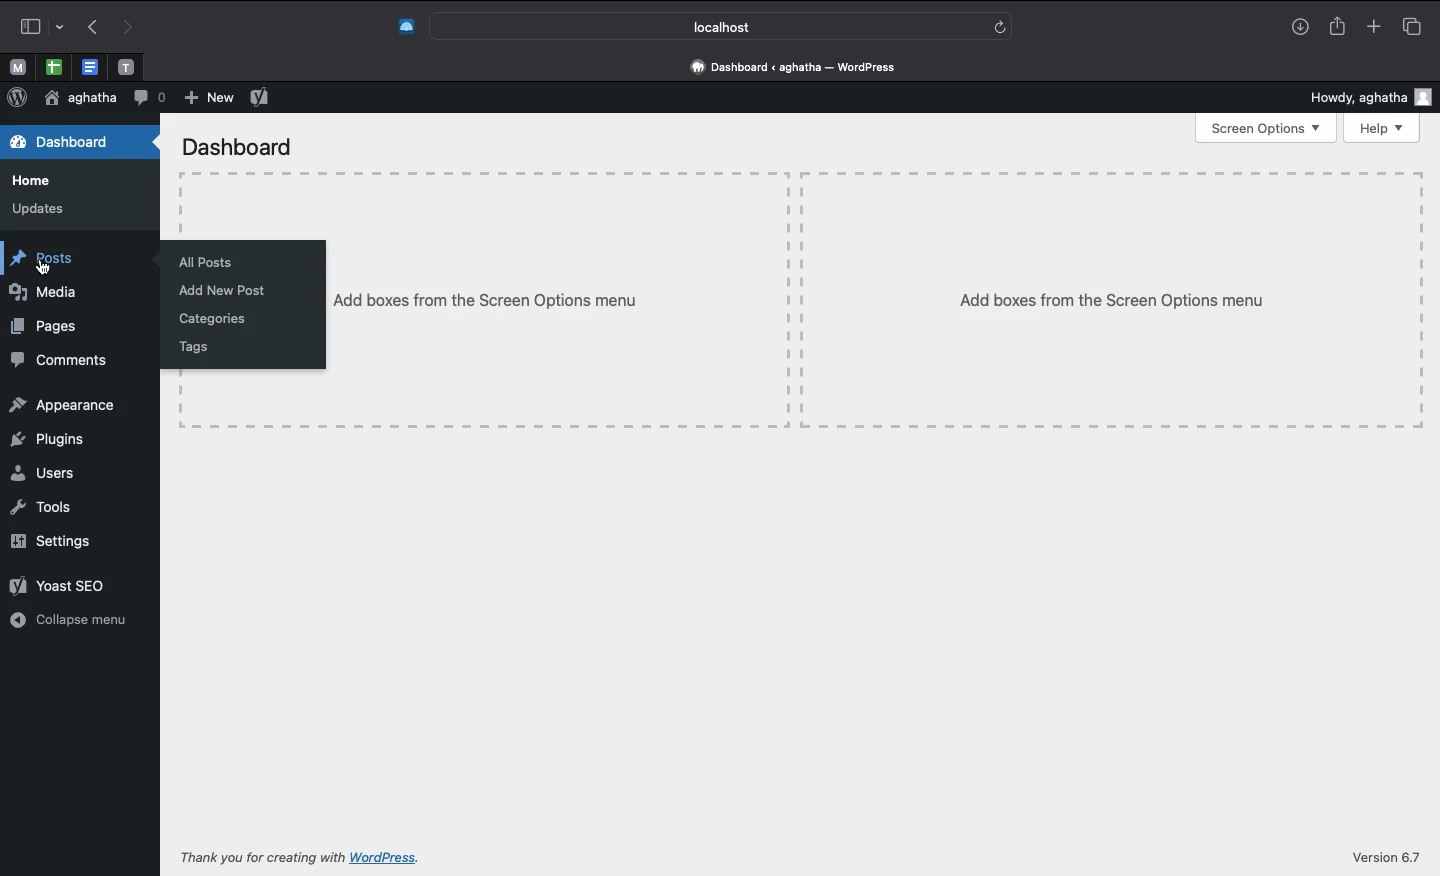  What do you see at coordinates (183, 349) in the screenshot?
I see `Tags` at bounding box center [183, 349].